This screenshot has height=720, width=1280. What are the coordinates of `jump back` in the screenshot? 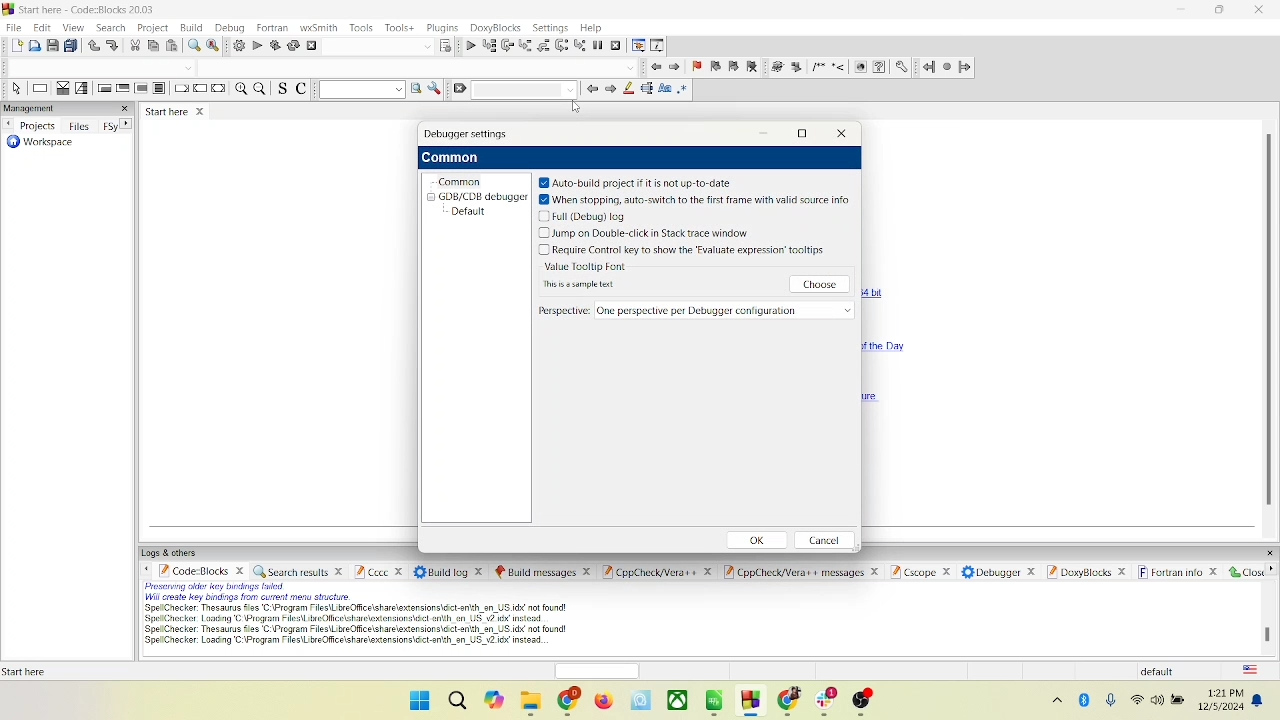 It's located at (928, 66).